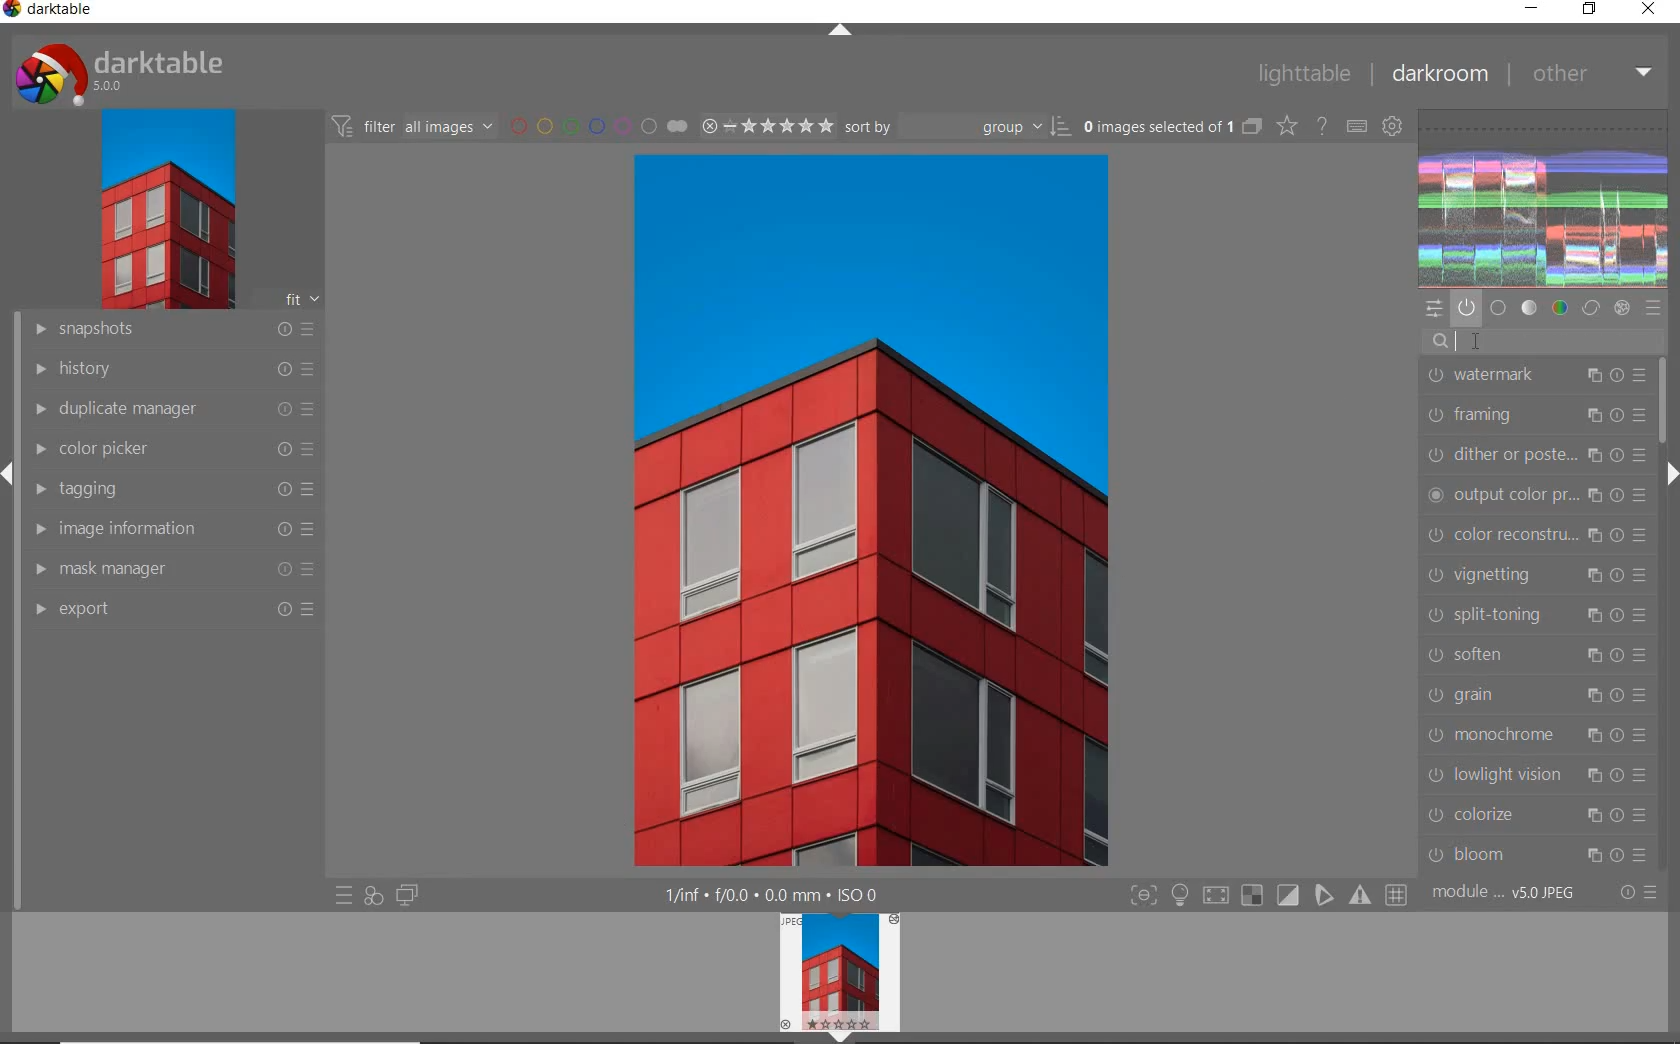  What do you see at coordinates (839, 29) in the screenshot?
I see `expand/collapse` at bounding box center [839, 29].